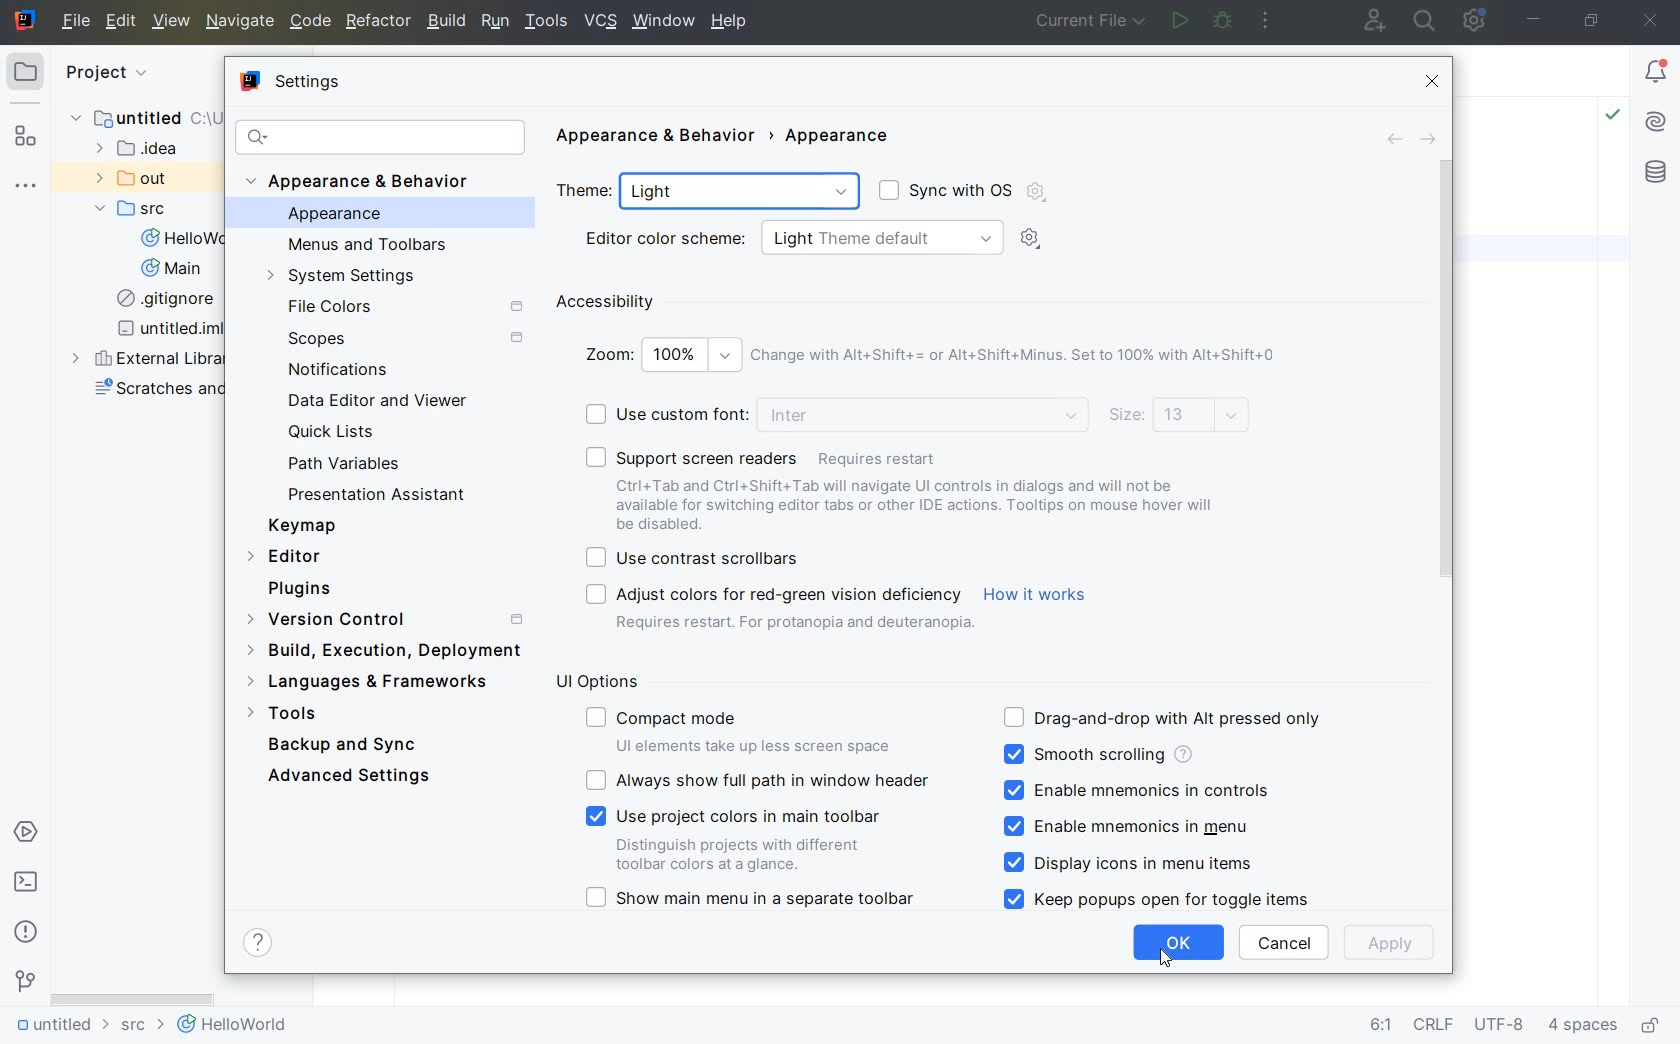  Describe the element at coordinates (310, 21) in the screenshot. I see `CODE` at that location.